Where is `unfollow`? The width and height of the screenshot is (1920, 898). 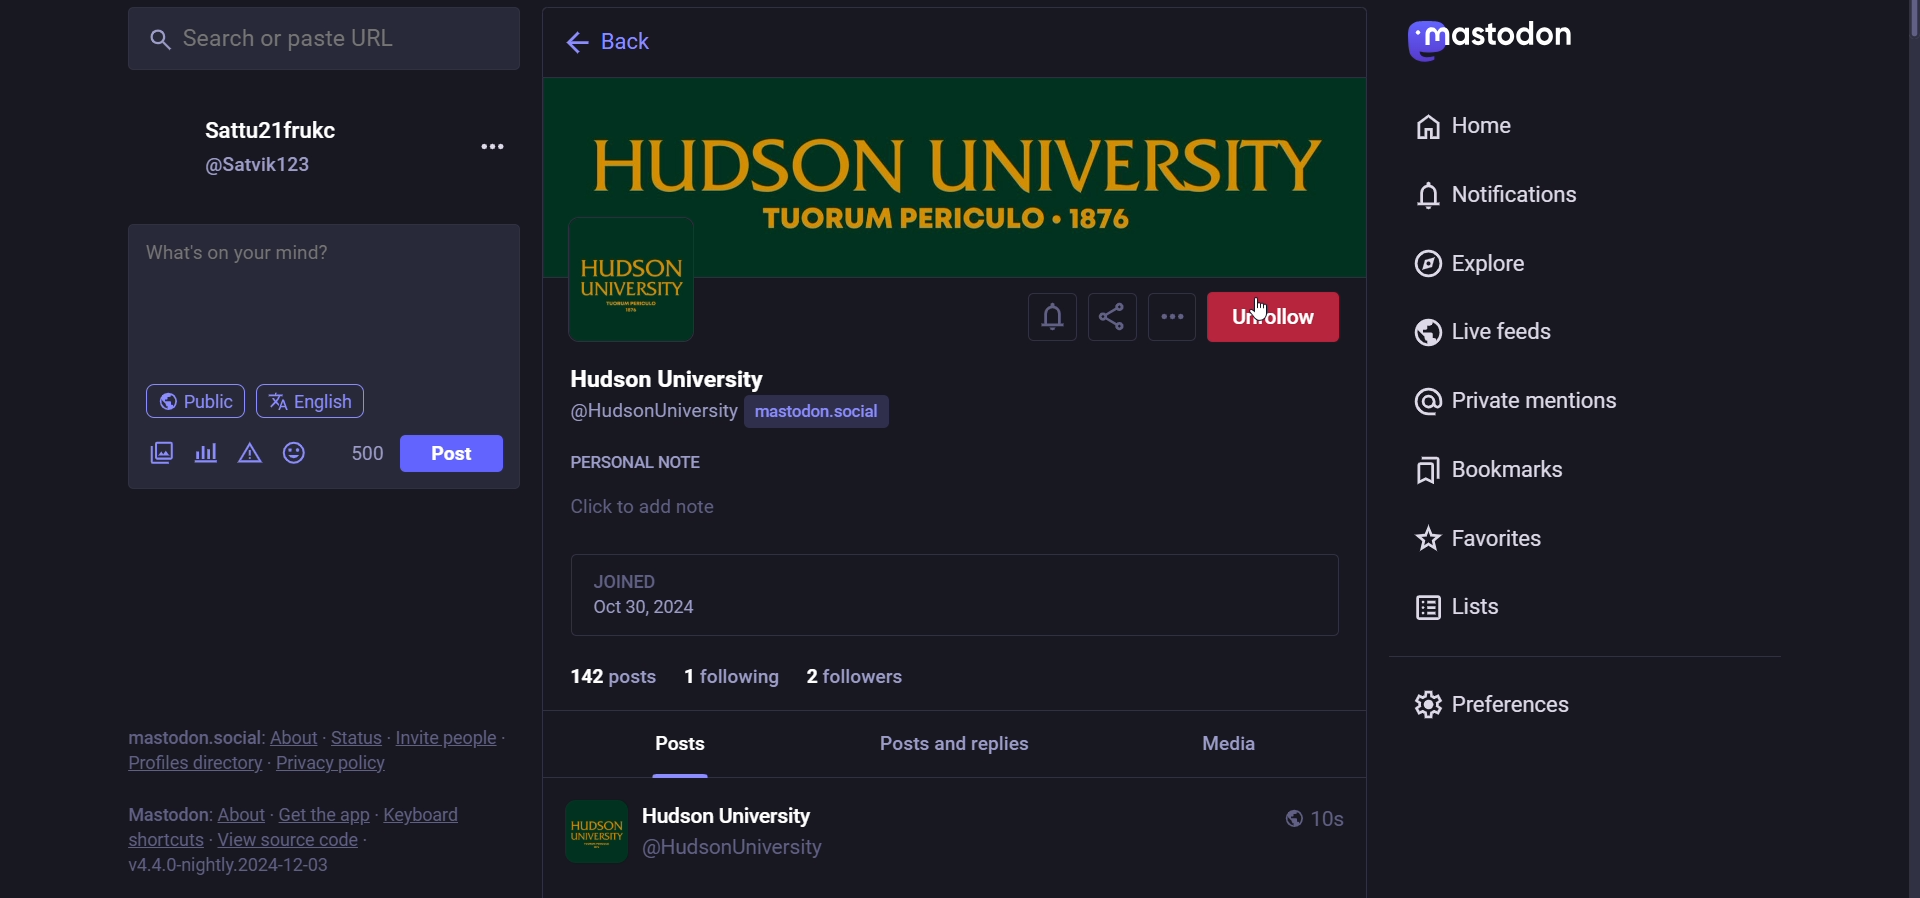 unfollow is located at coordinates (1281, 319).